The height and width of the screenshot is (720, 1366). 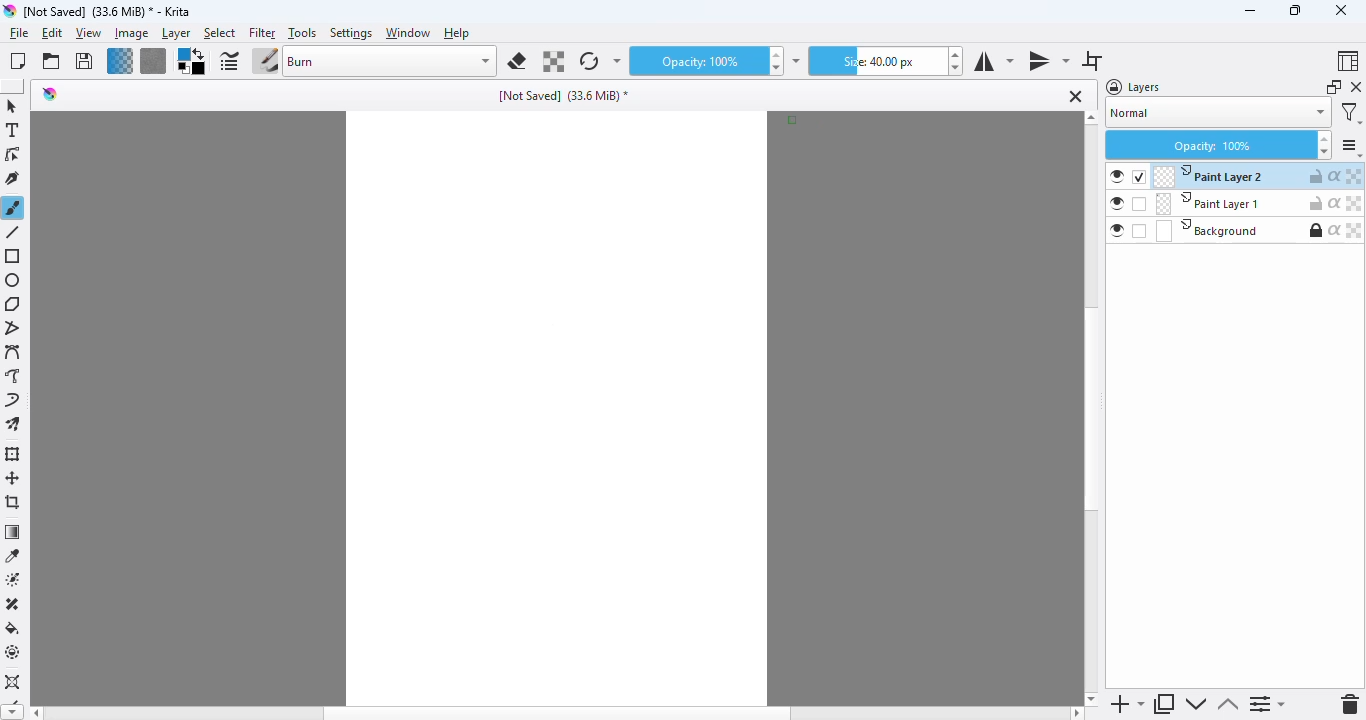 I want to click on minimize, so click(x=1250, y=10).